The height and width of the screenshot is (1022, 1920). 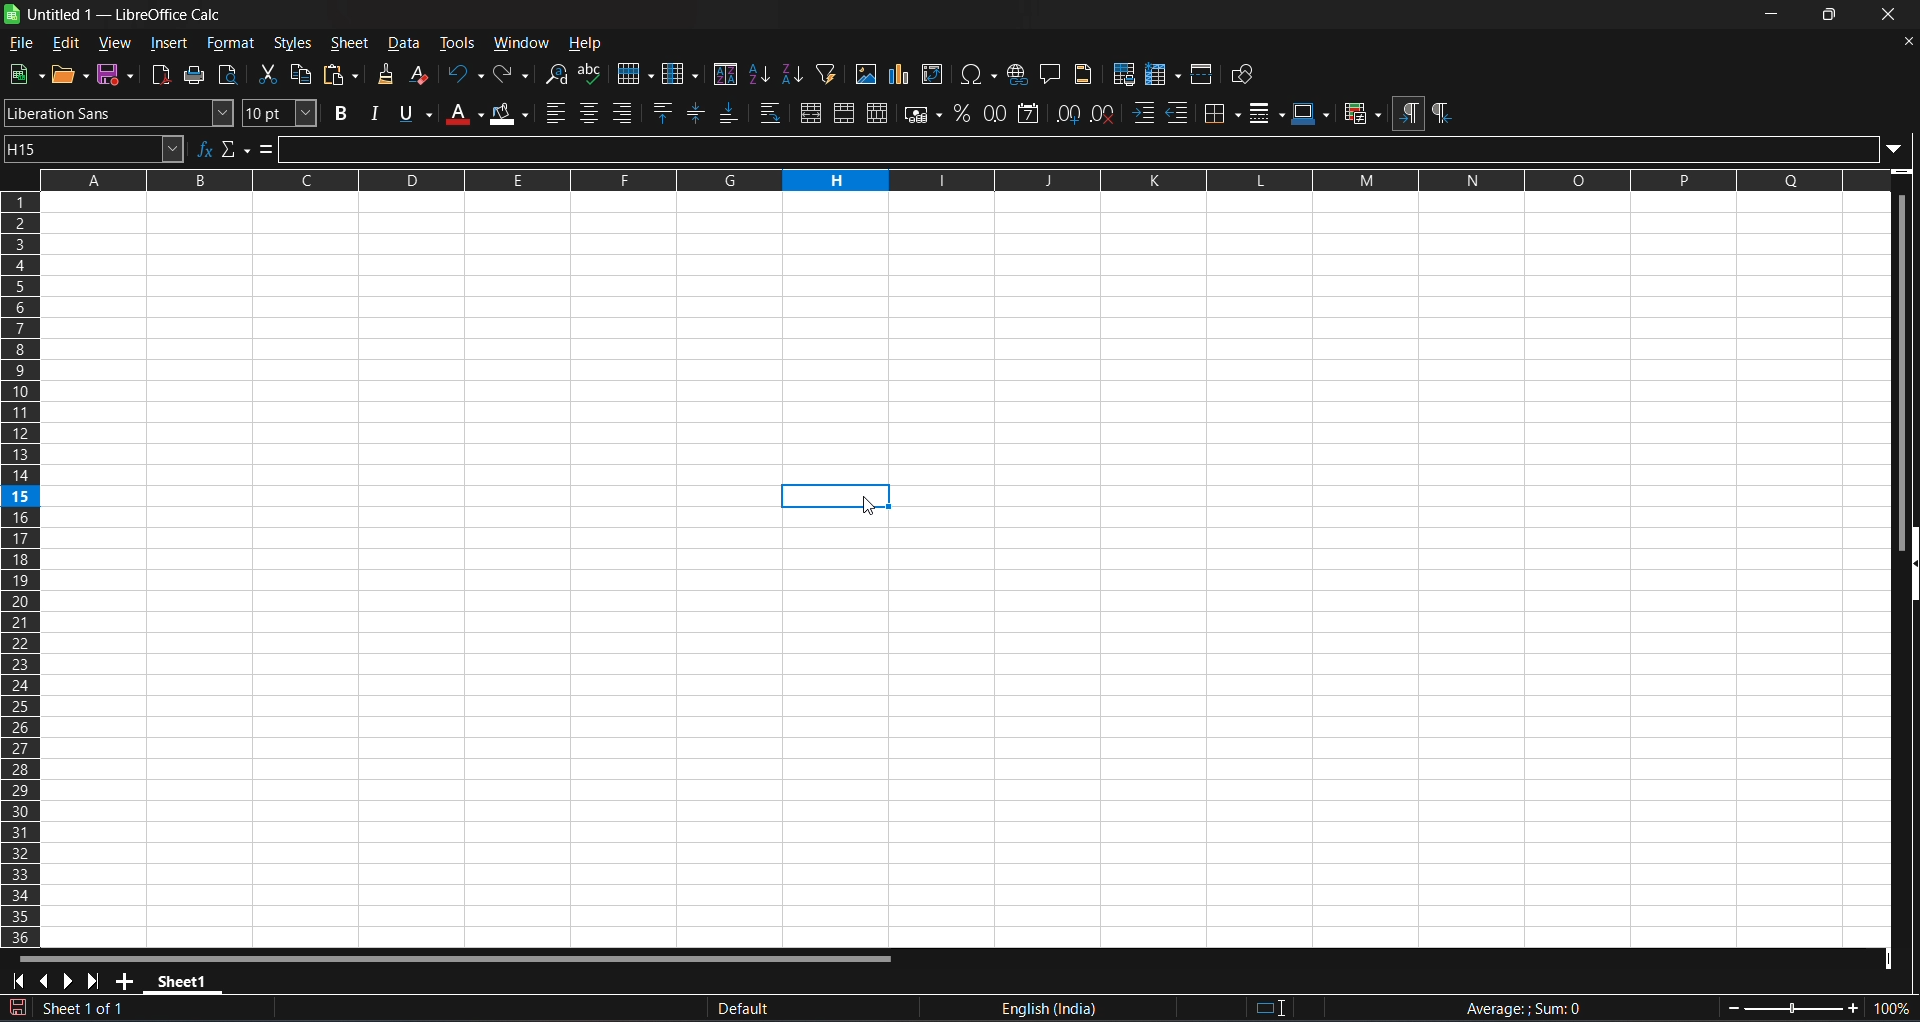 What do you see at coordinates (877, 112) in the screenshot?
I see `unmerge cells` at bounding box center [877, 112].